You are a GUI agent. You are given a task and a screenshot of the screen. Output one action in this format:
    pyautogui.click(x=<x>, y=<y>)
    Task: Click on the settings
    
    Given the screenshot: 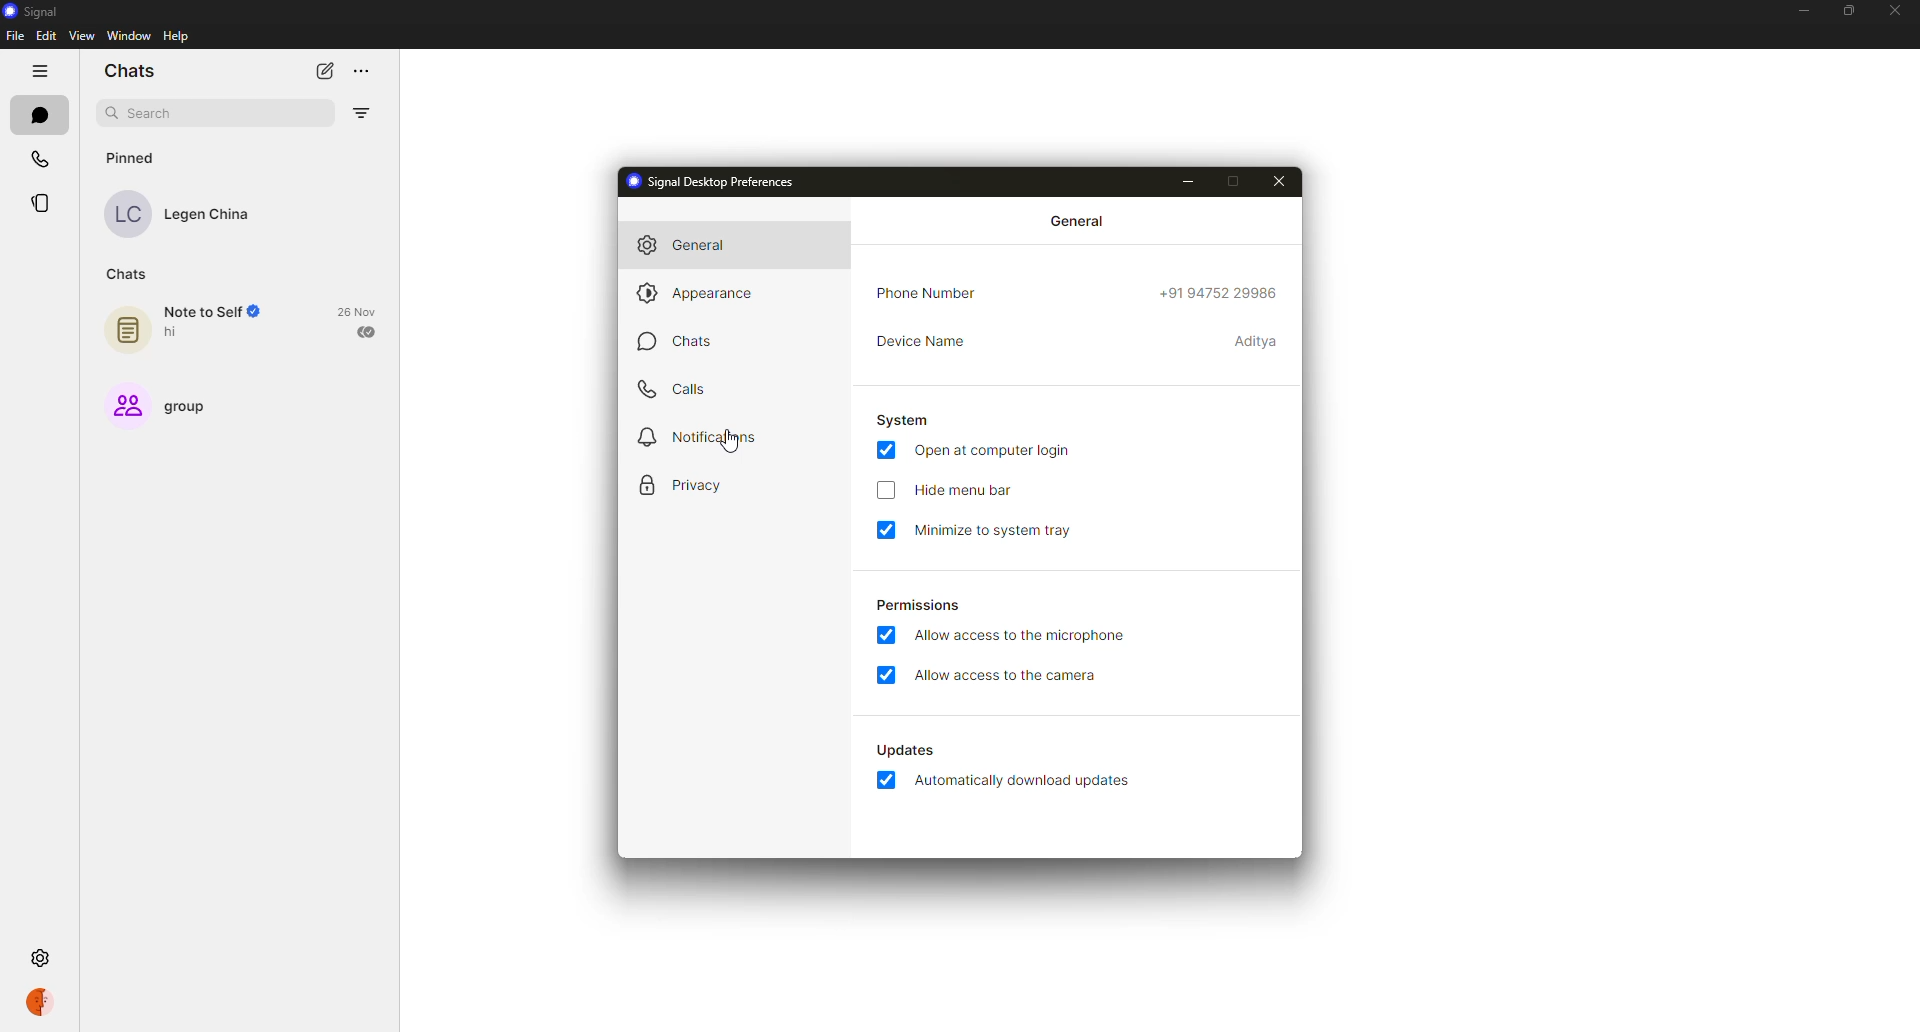 What is the action you would take?
    pyautogui.click(x=39, y=957)
    